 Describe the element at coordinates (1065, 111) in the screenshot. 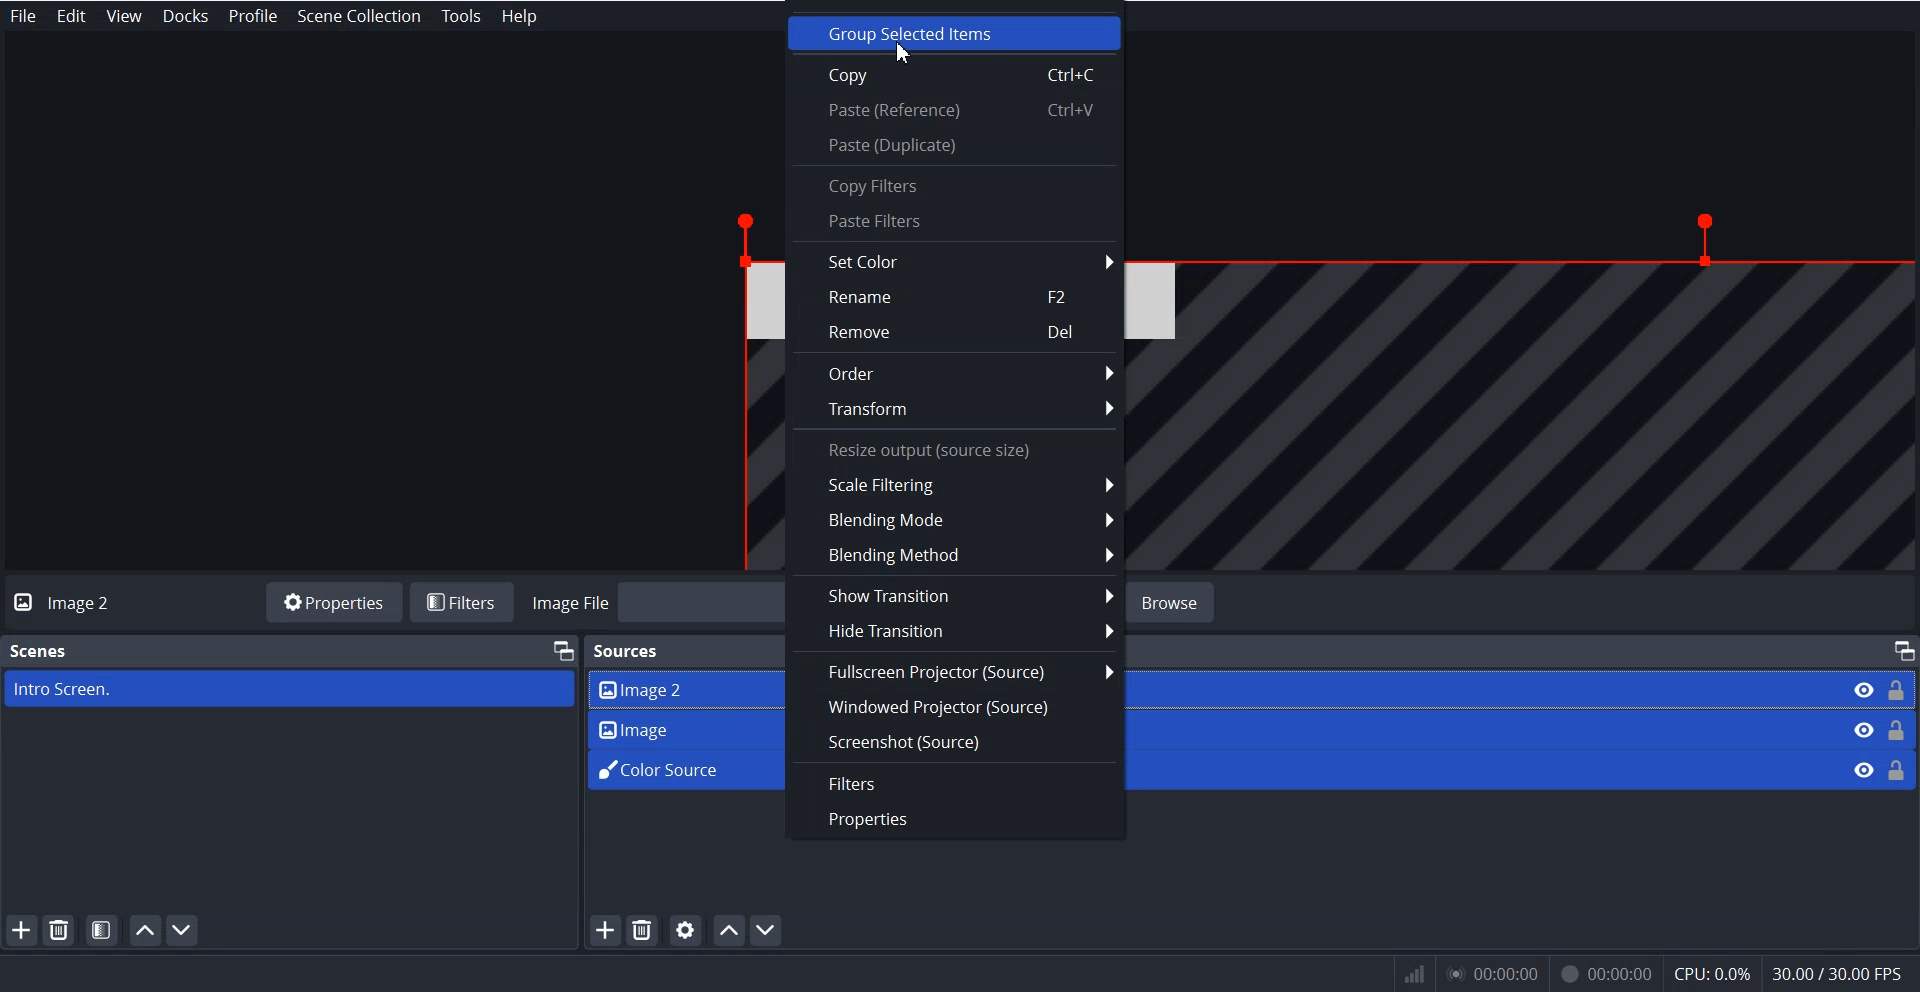

I see `ctrl+v` at that location.